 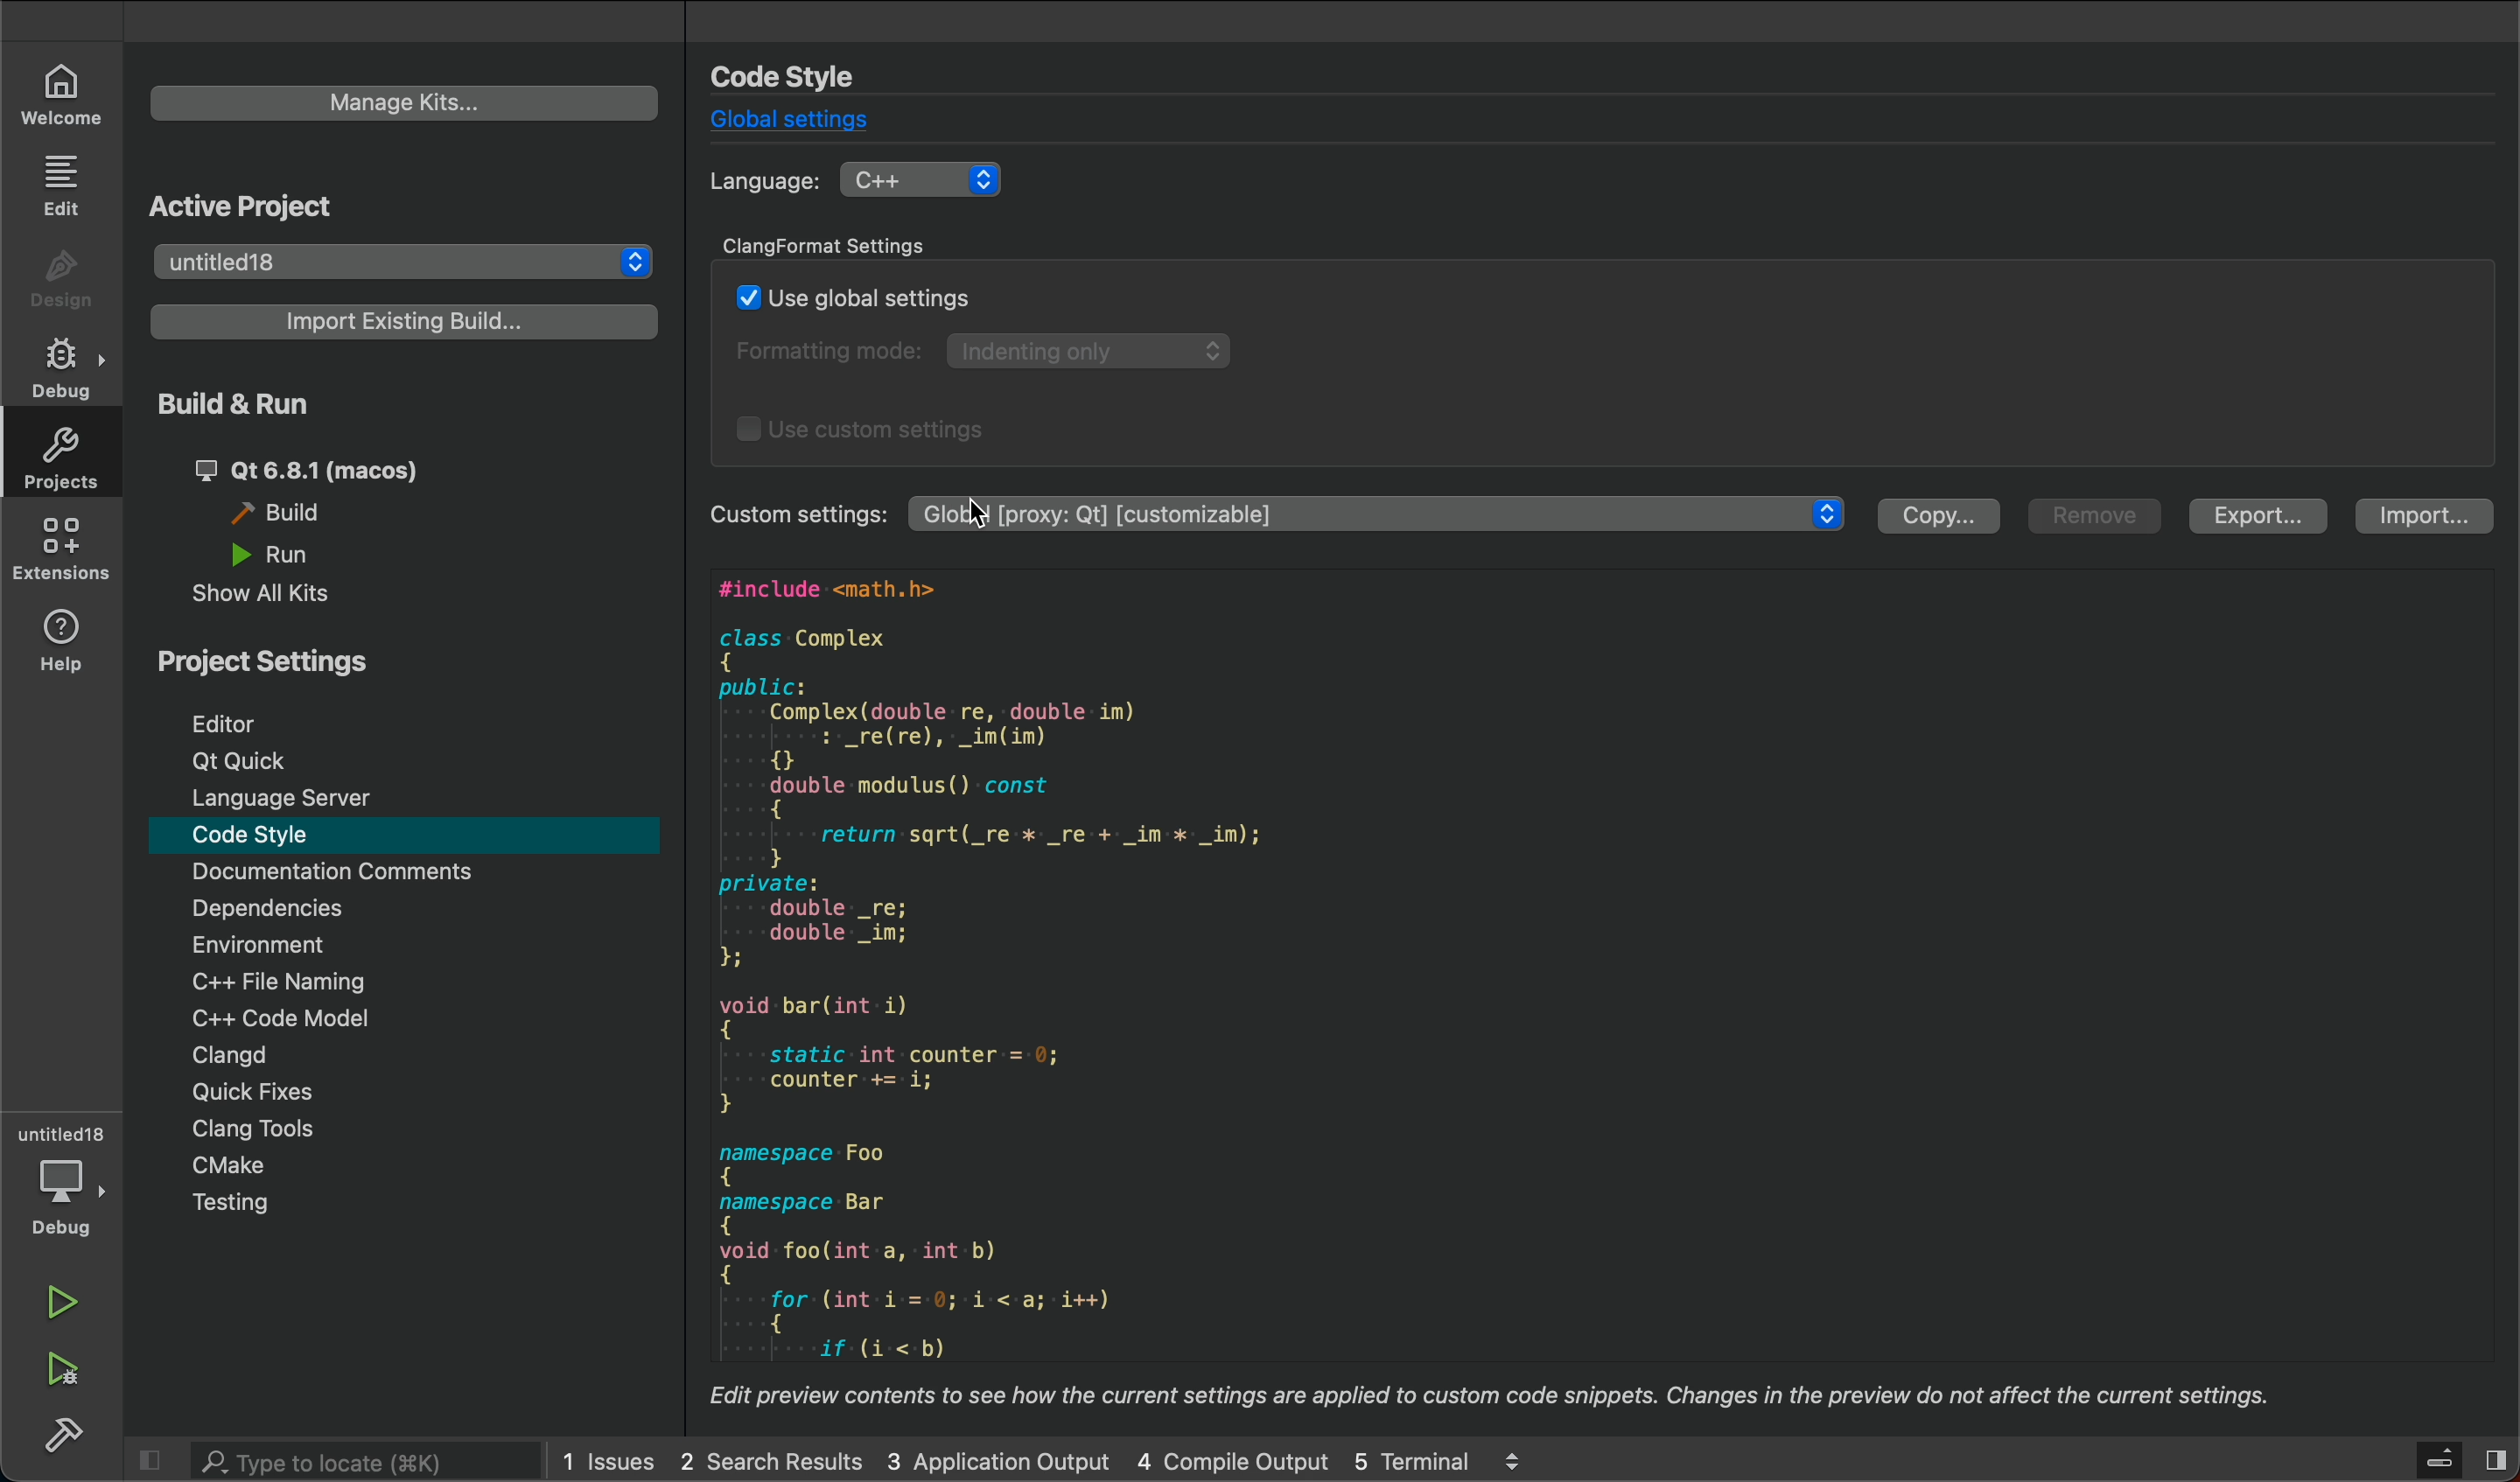 What do you see at coordinates (60, 644) in the screenshot?
I see `help` at bounding box center [60, 644].